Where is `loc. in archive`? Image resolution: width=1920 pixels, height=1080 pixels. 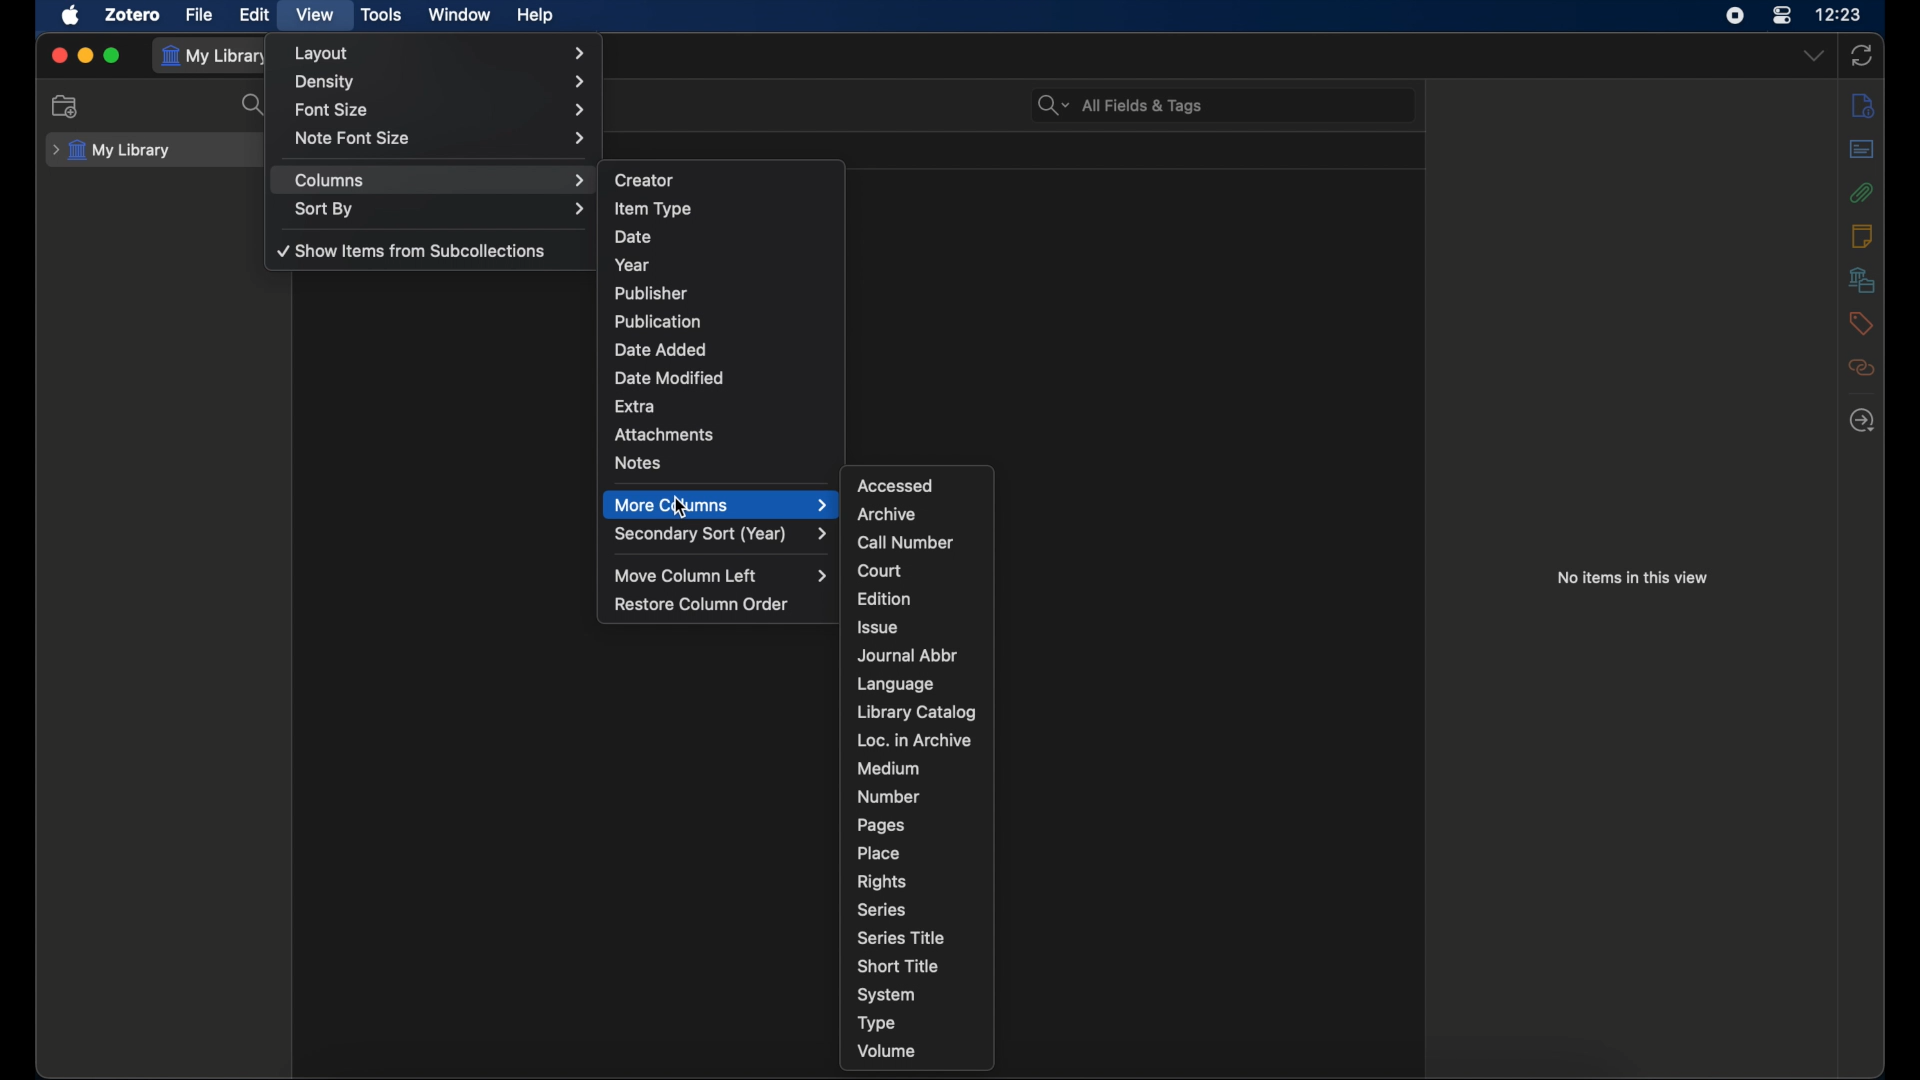 loc. in archive is located at coordinates (913, 741).